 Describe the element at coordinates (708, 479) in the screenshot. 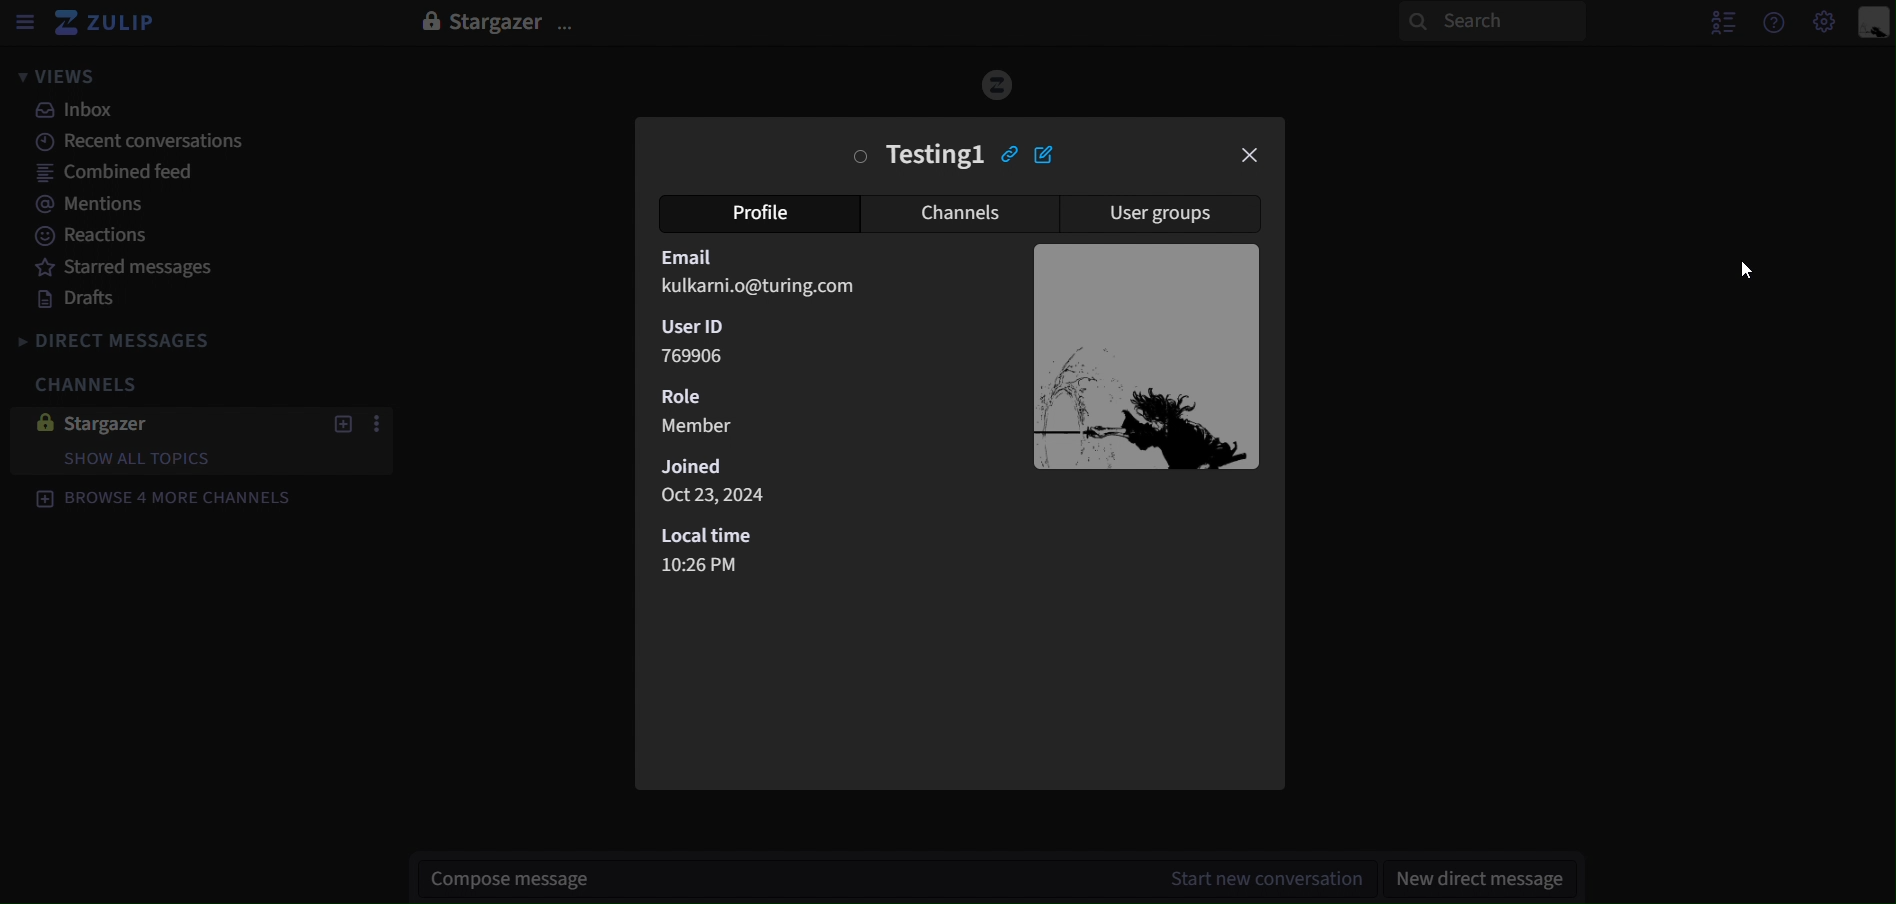

I see `Joined Oct 23,2024` at that location.